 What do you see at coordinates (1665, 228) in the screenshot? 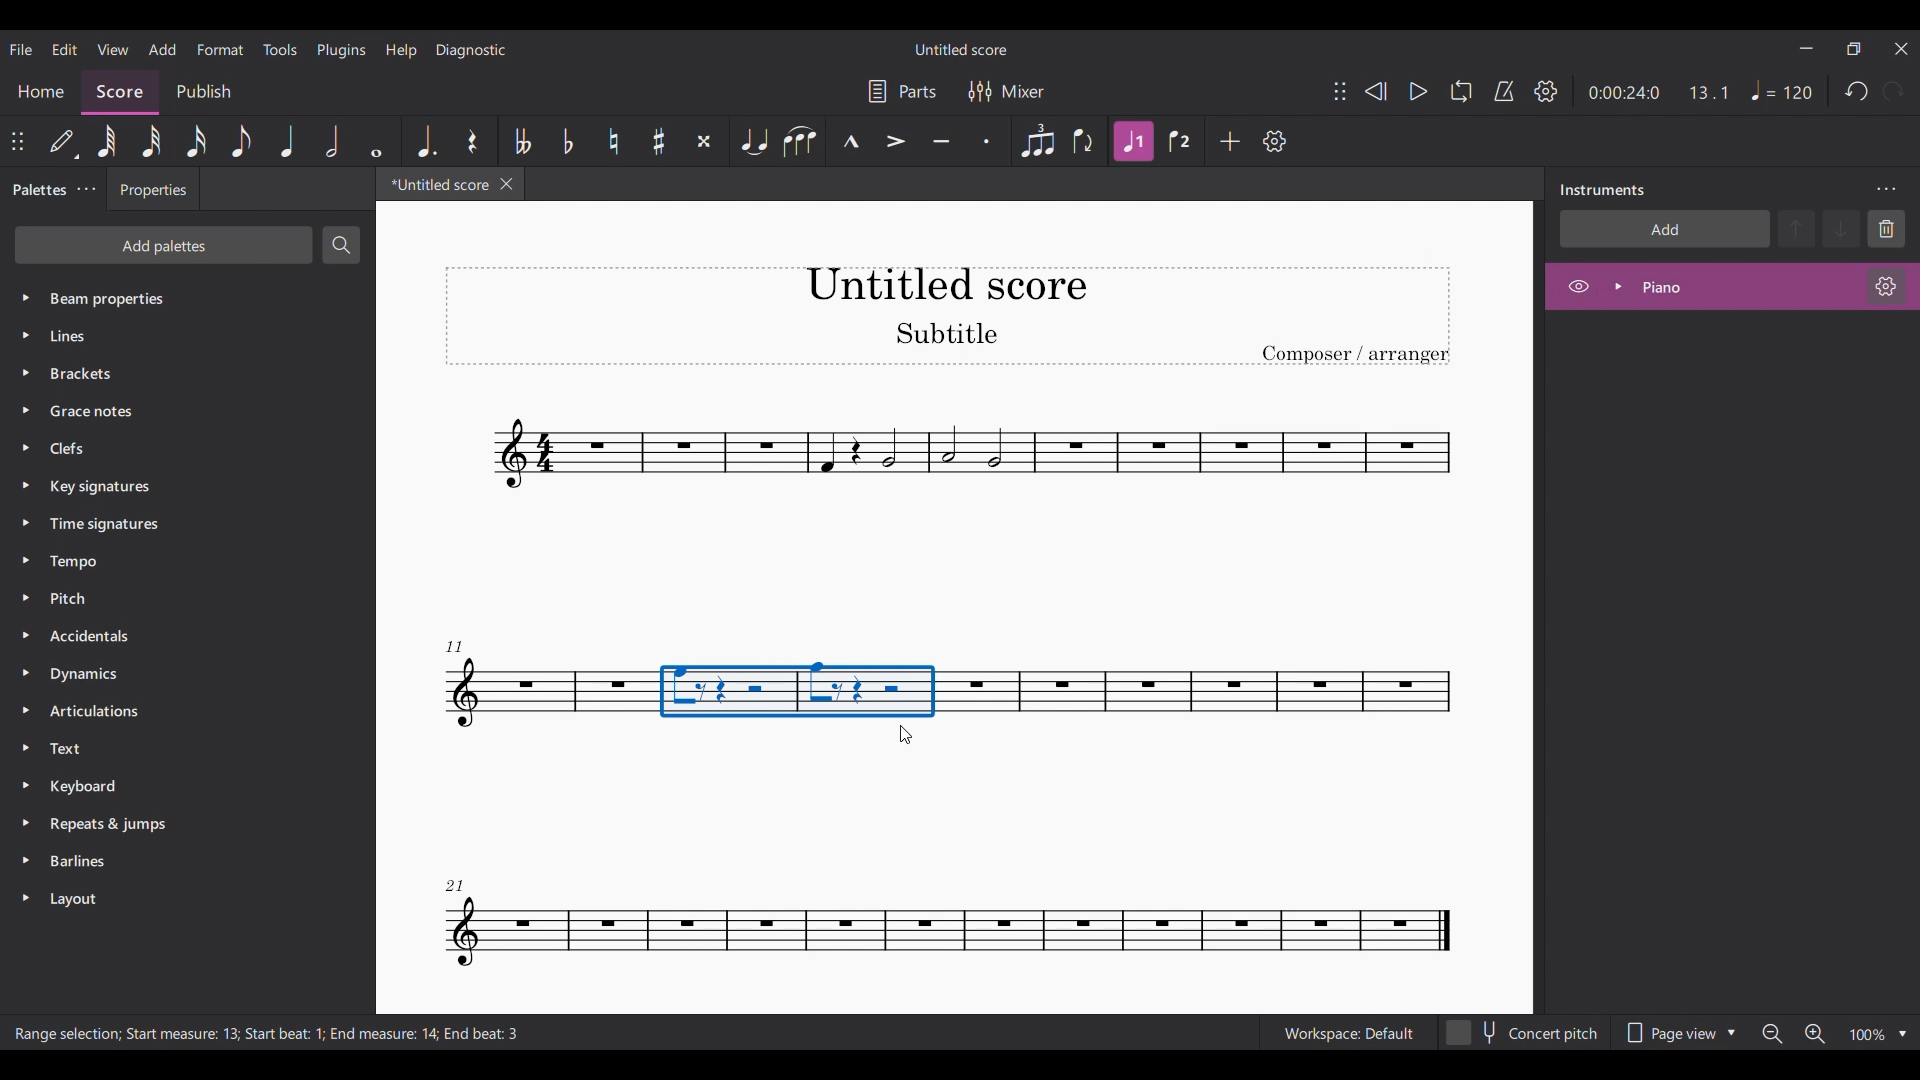
I see `Add instrument` at bounding box center [1665, 228].